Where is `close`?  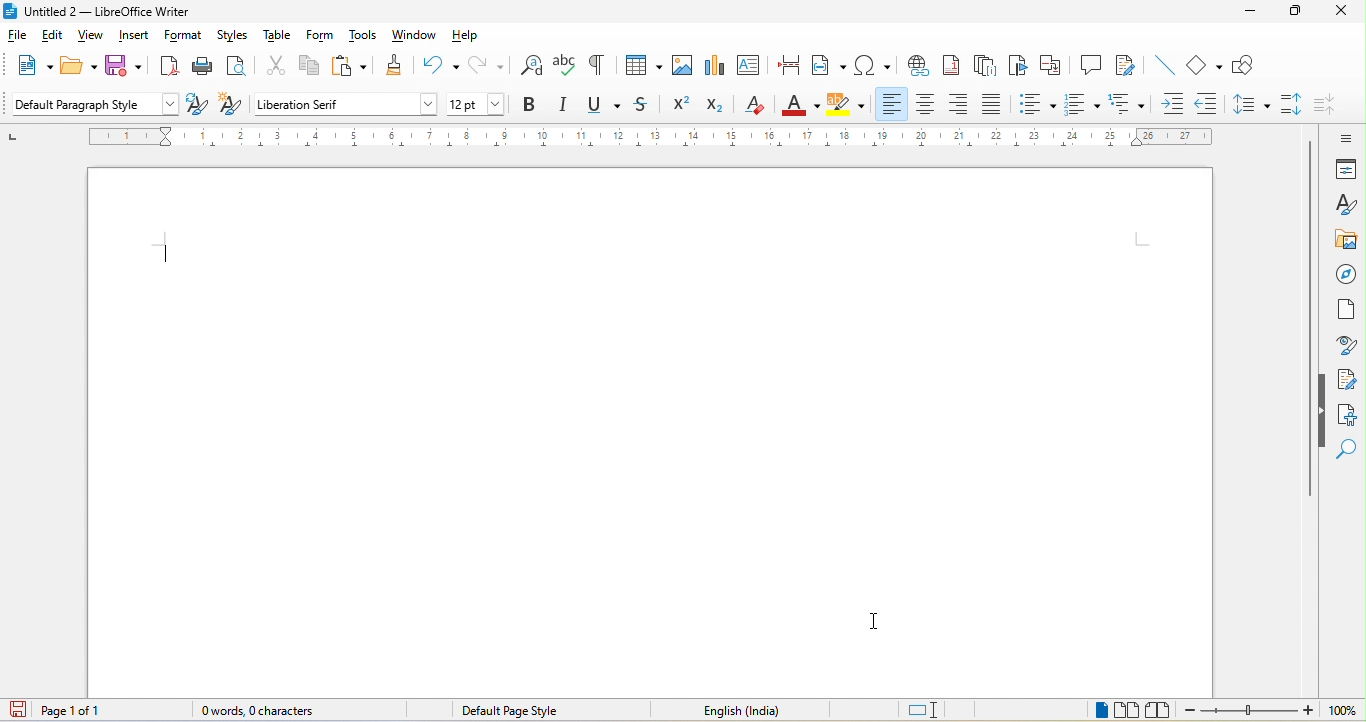
close is located at coordinates (1340, 12).